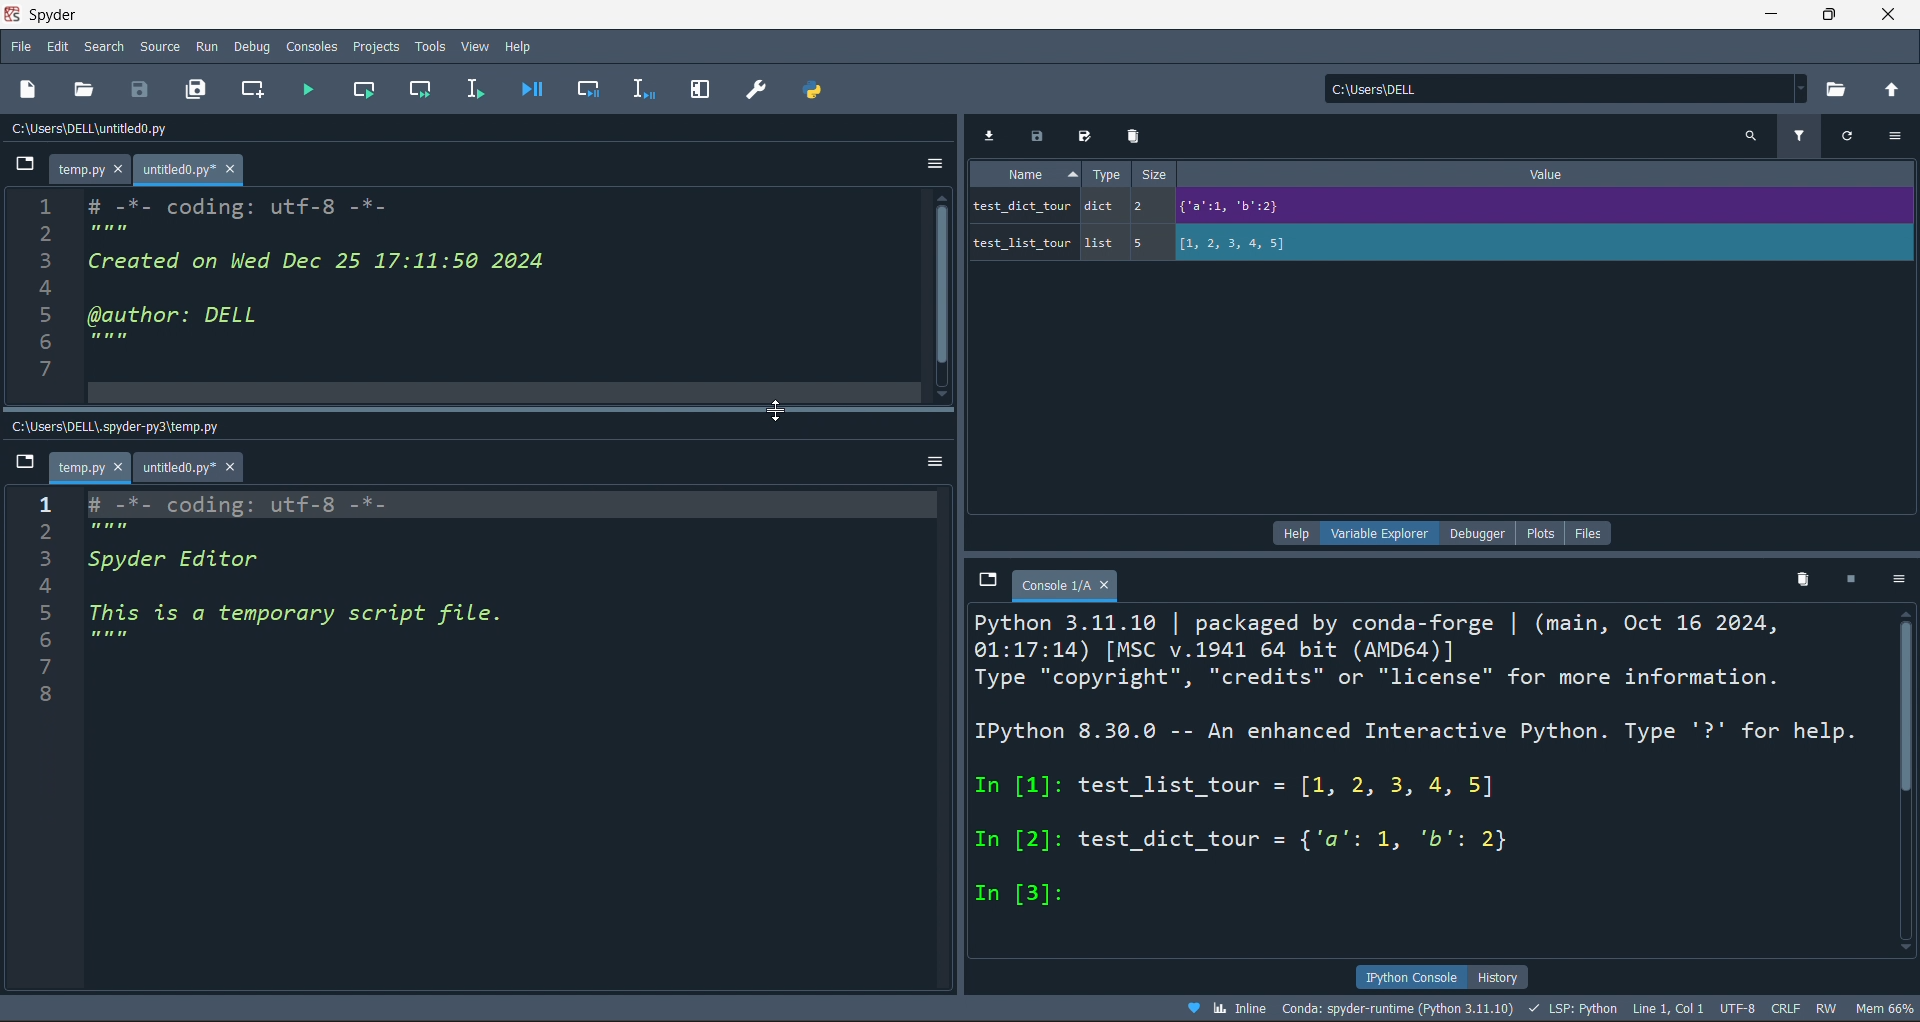  I want to click on save data as, so click(1089, 136).